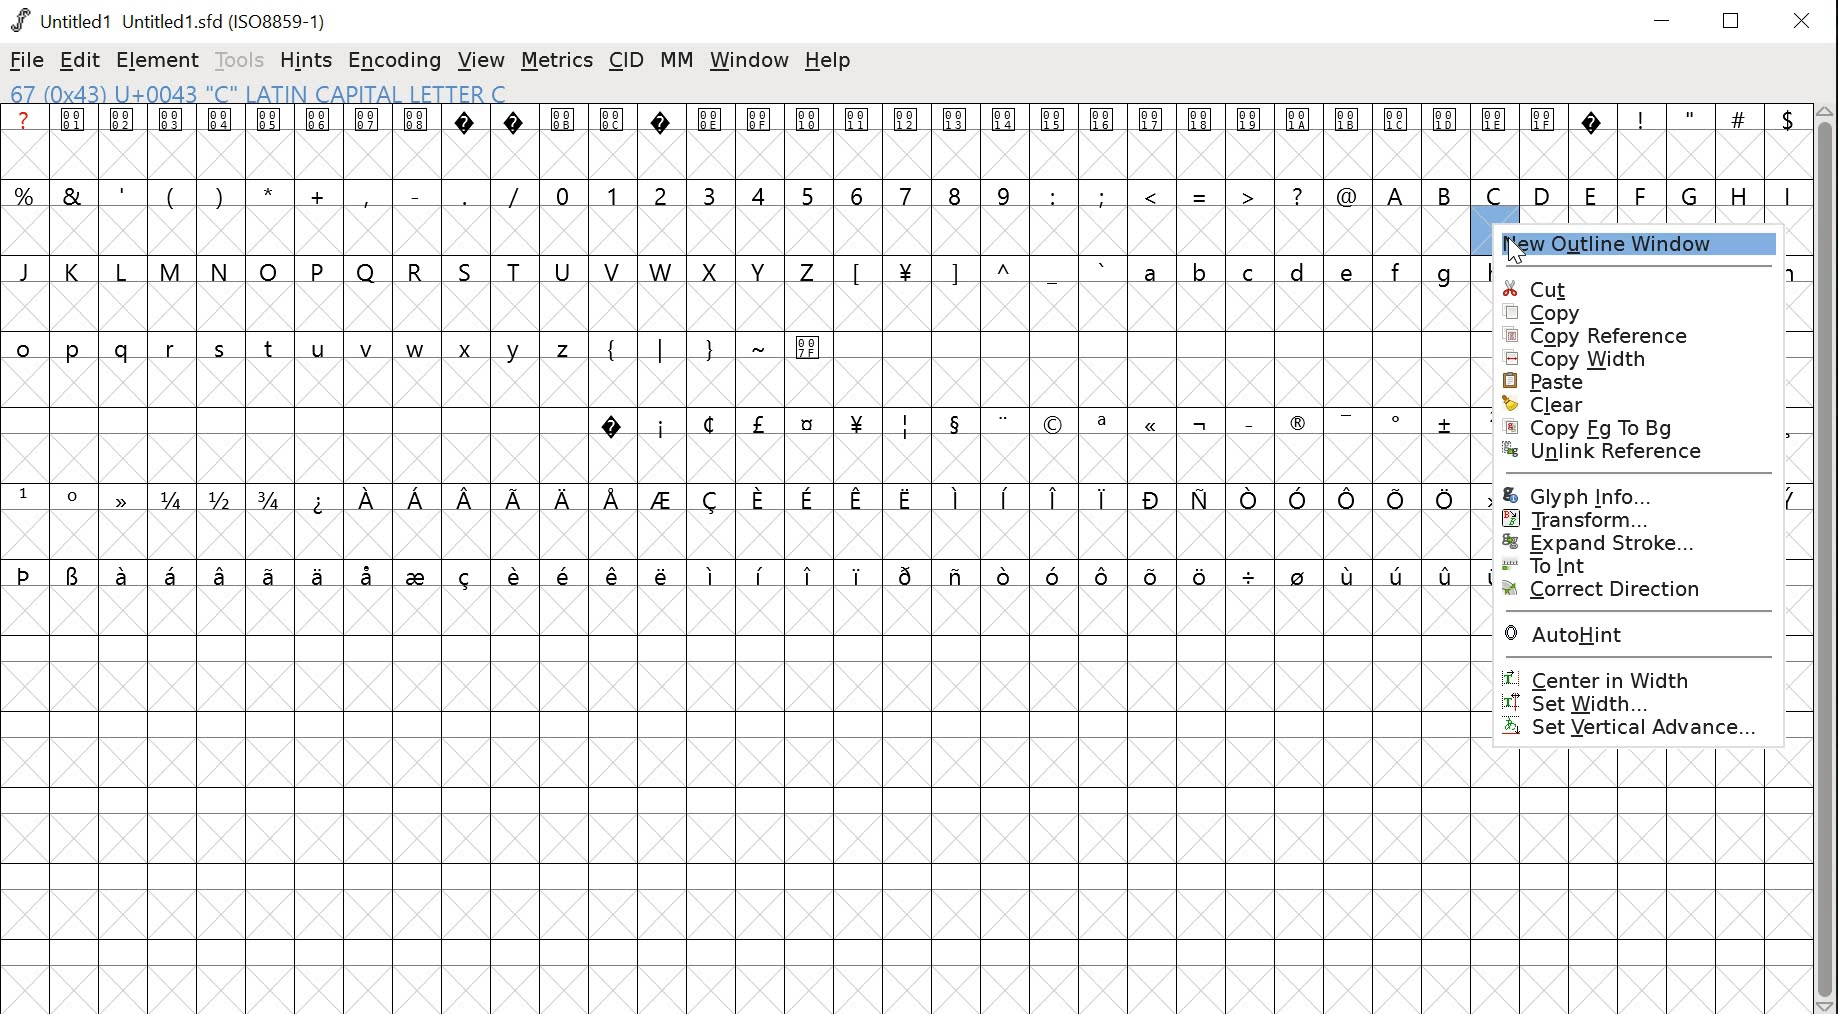 The width and height of the screenshot is (1838, 1014). What do you see at coordinates (1638, 676) in the screenshot?
I see `center in width` at bounding box center [1638, 676].